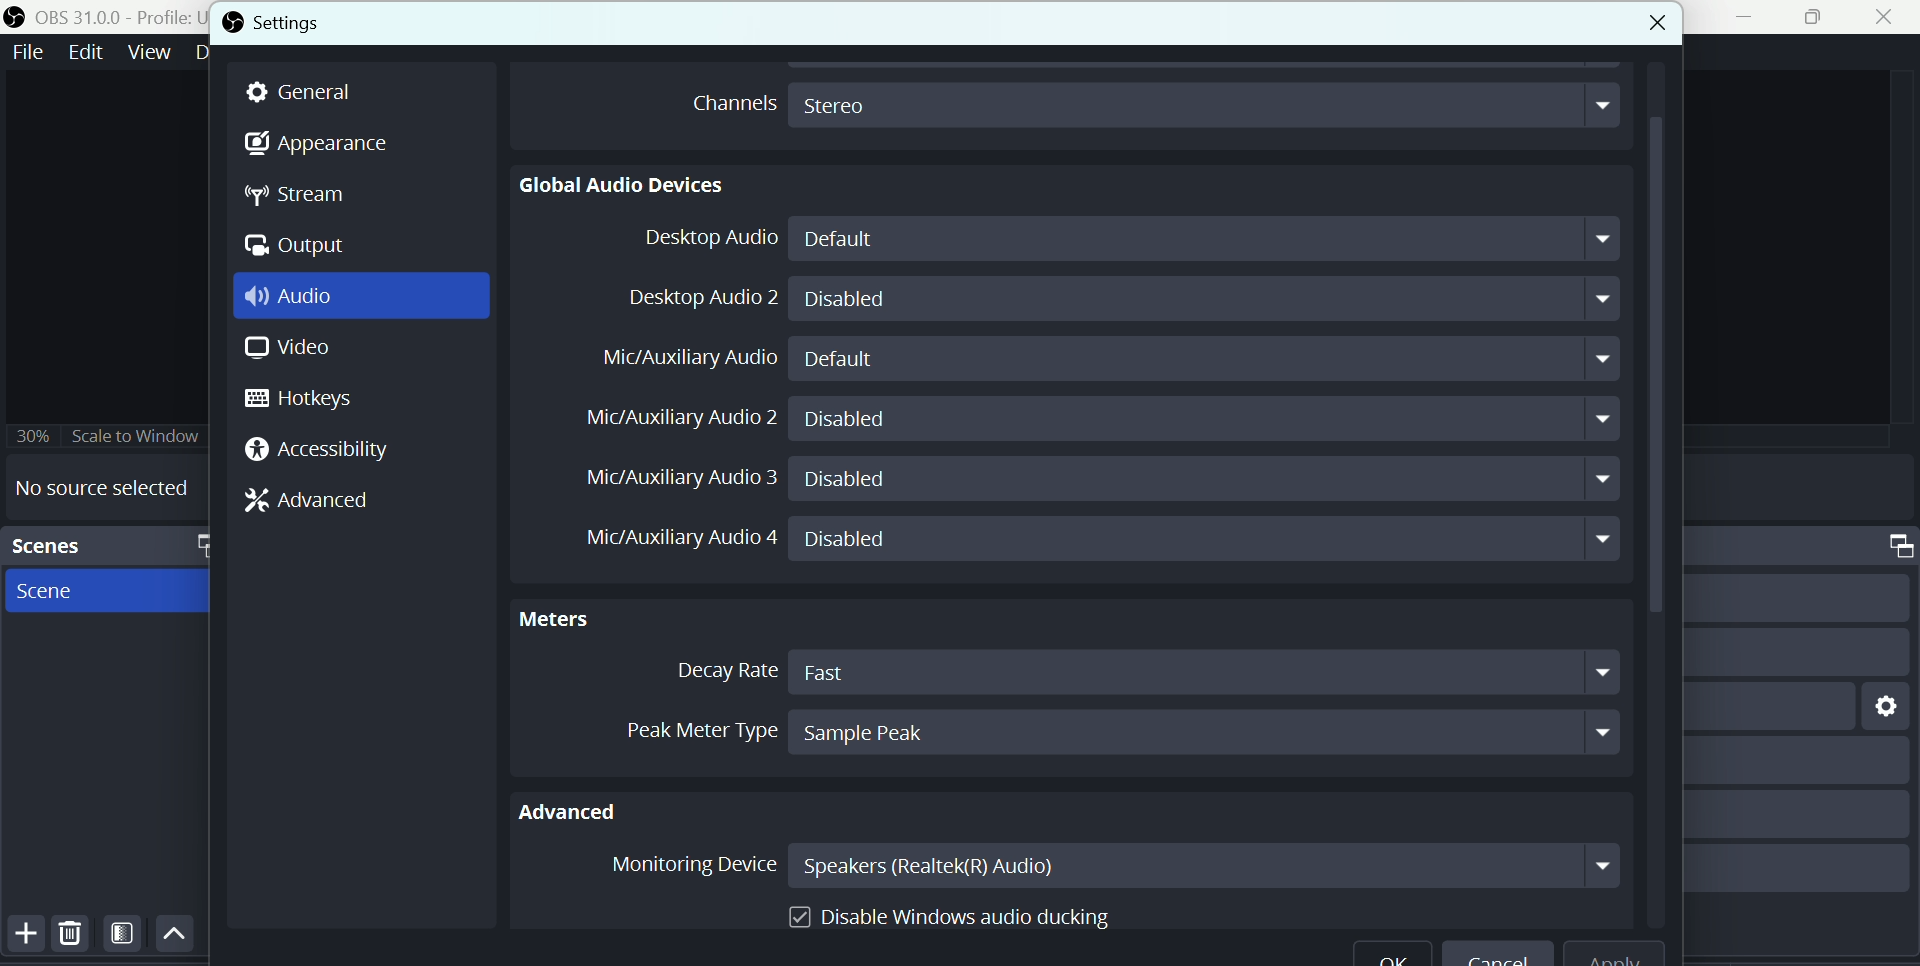  What do you see at coordinates (1207, 299) in the screenshot?
I see `Disabled` at bounding box center [1207, 299].